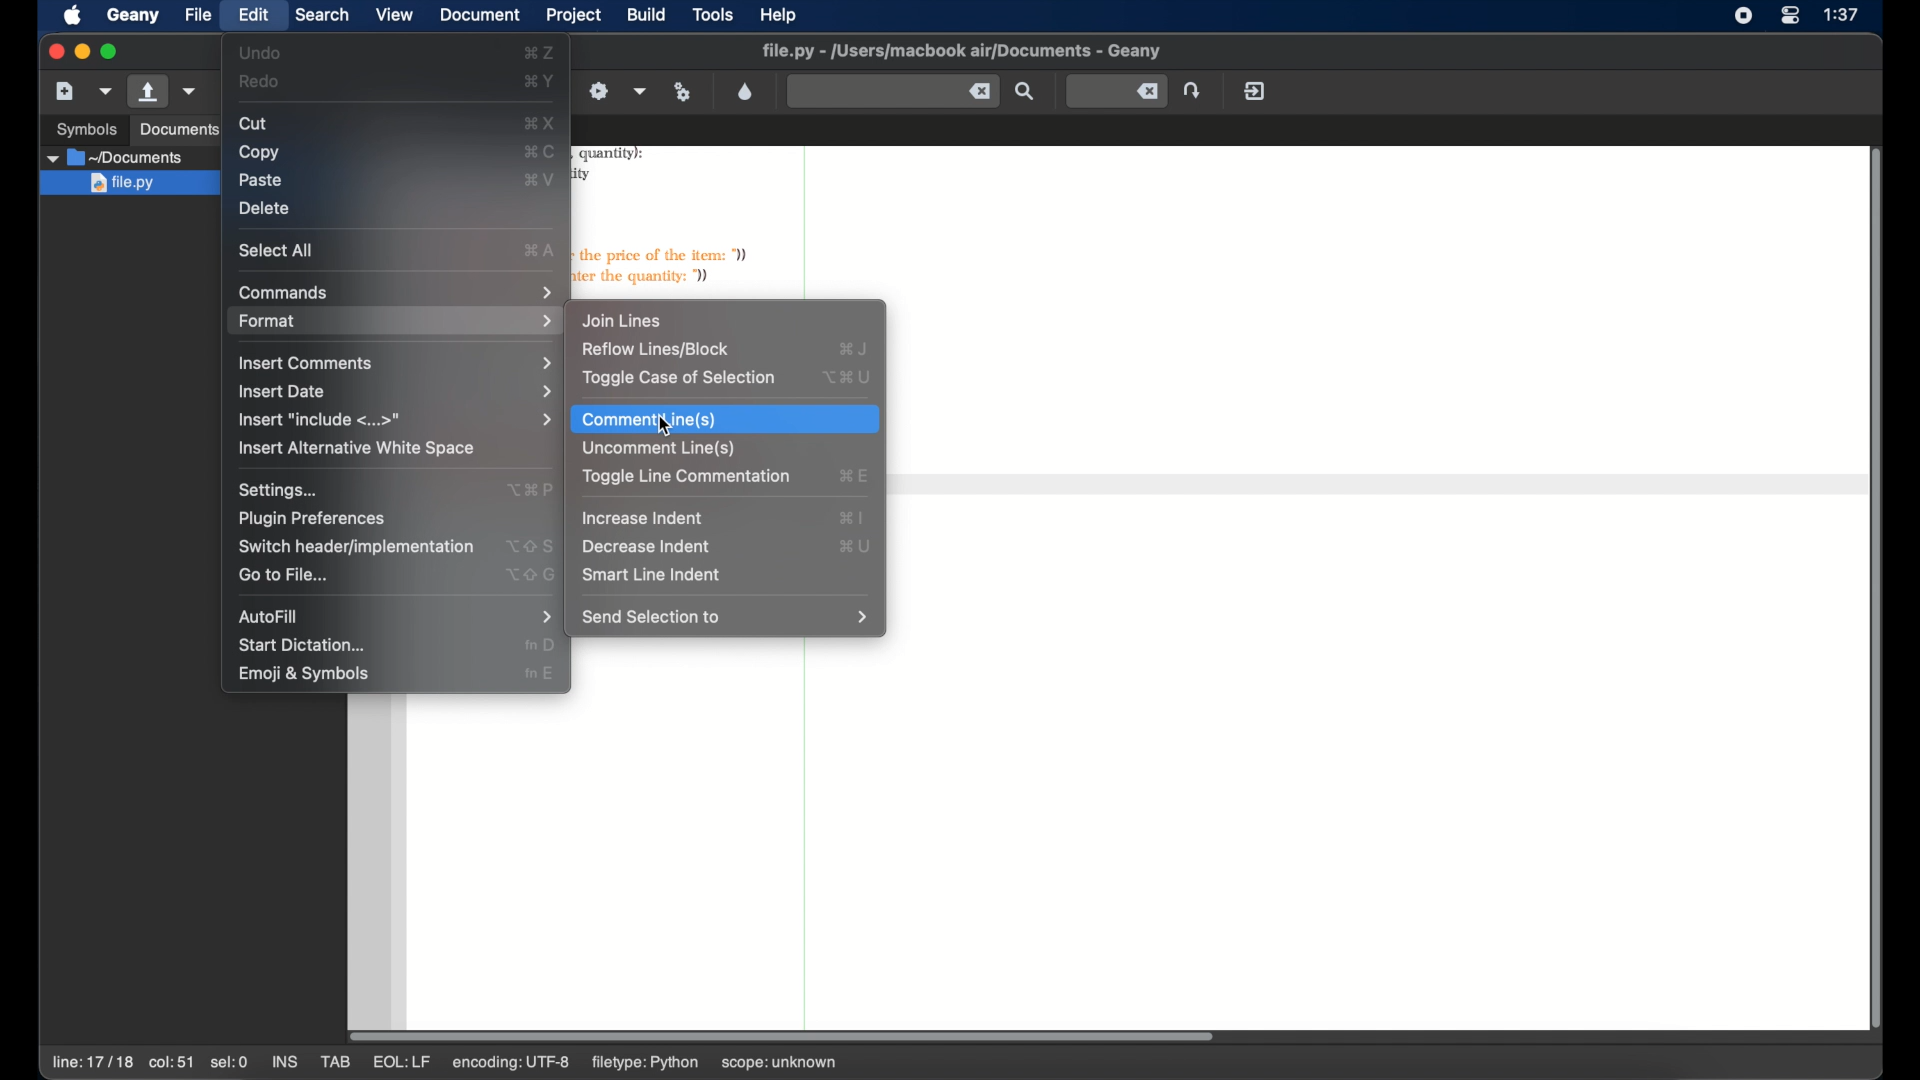 The image size is (1920, 1080). I want to click on project, so click(574, 15).